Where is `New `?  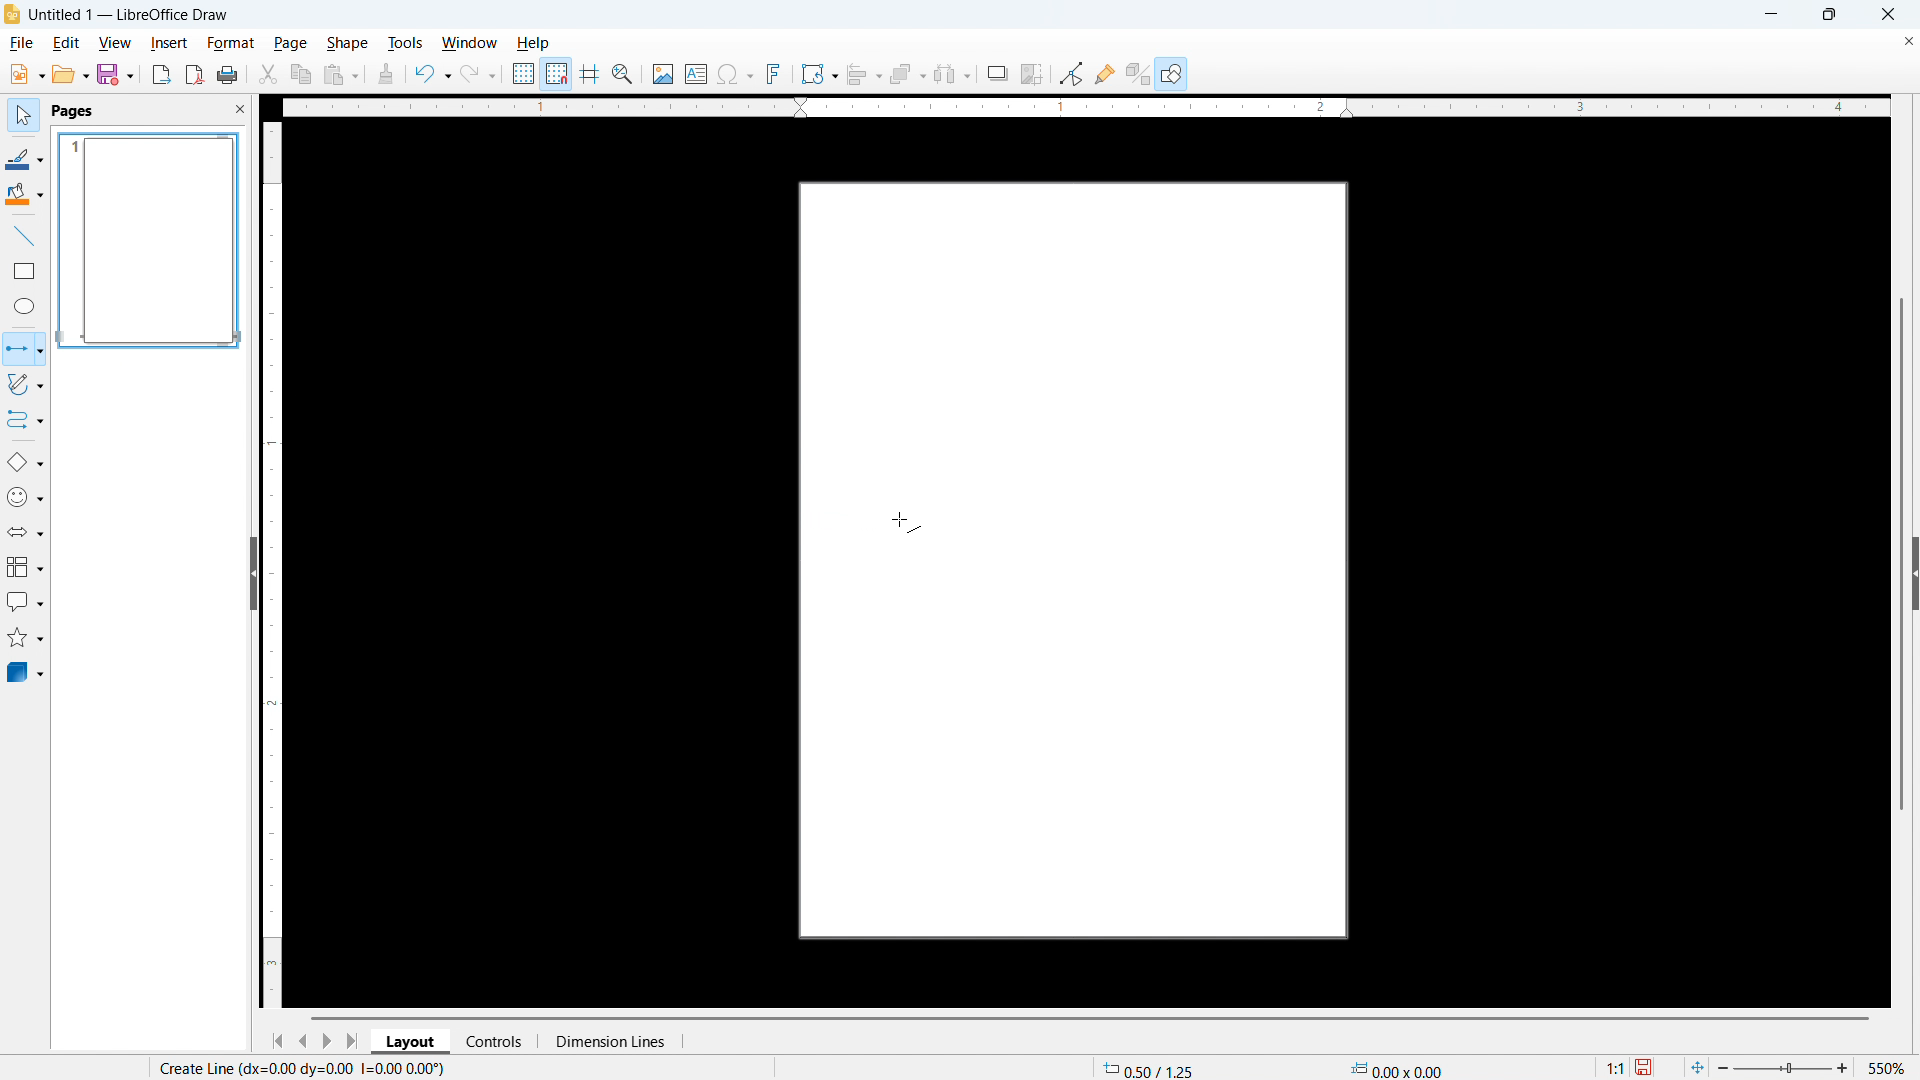
New  is located at coordinates (26, 75).